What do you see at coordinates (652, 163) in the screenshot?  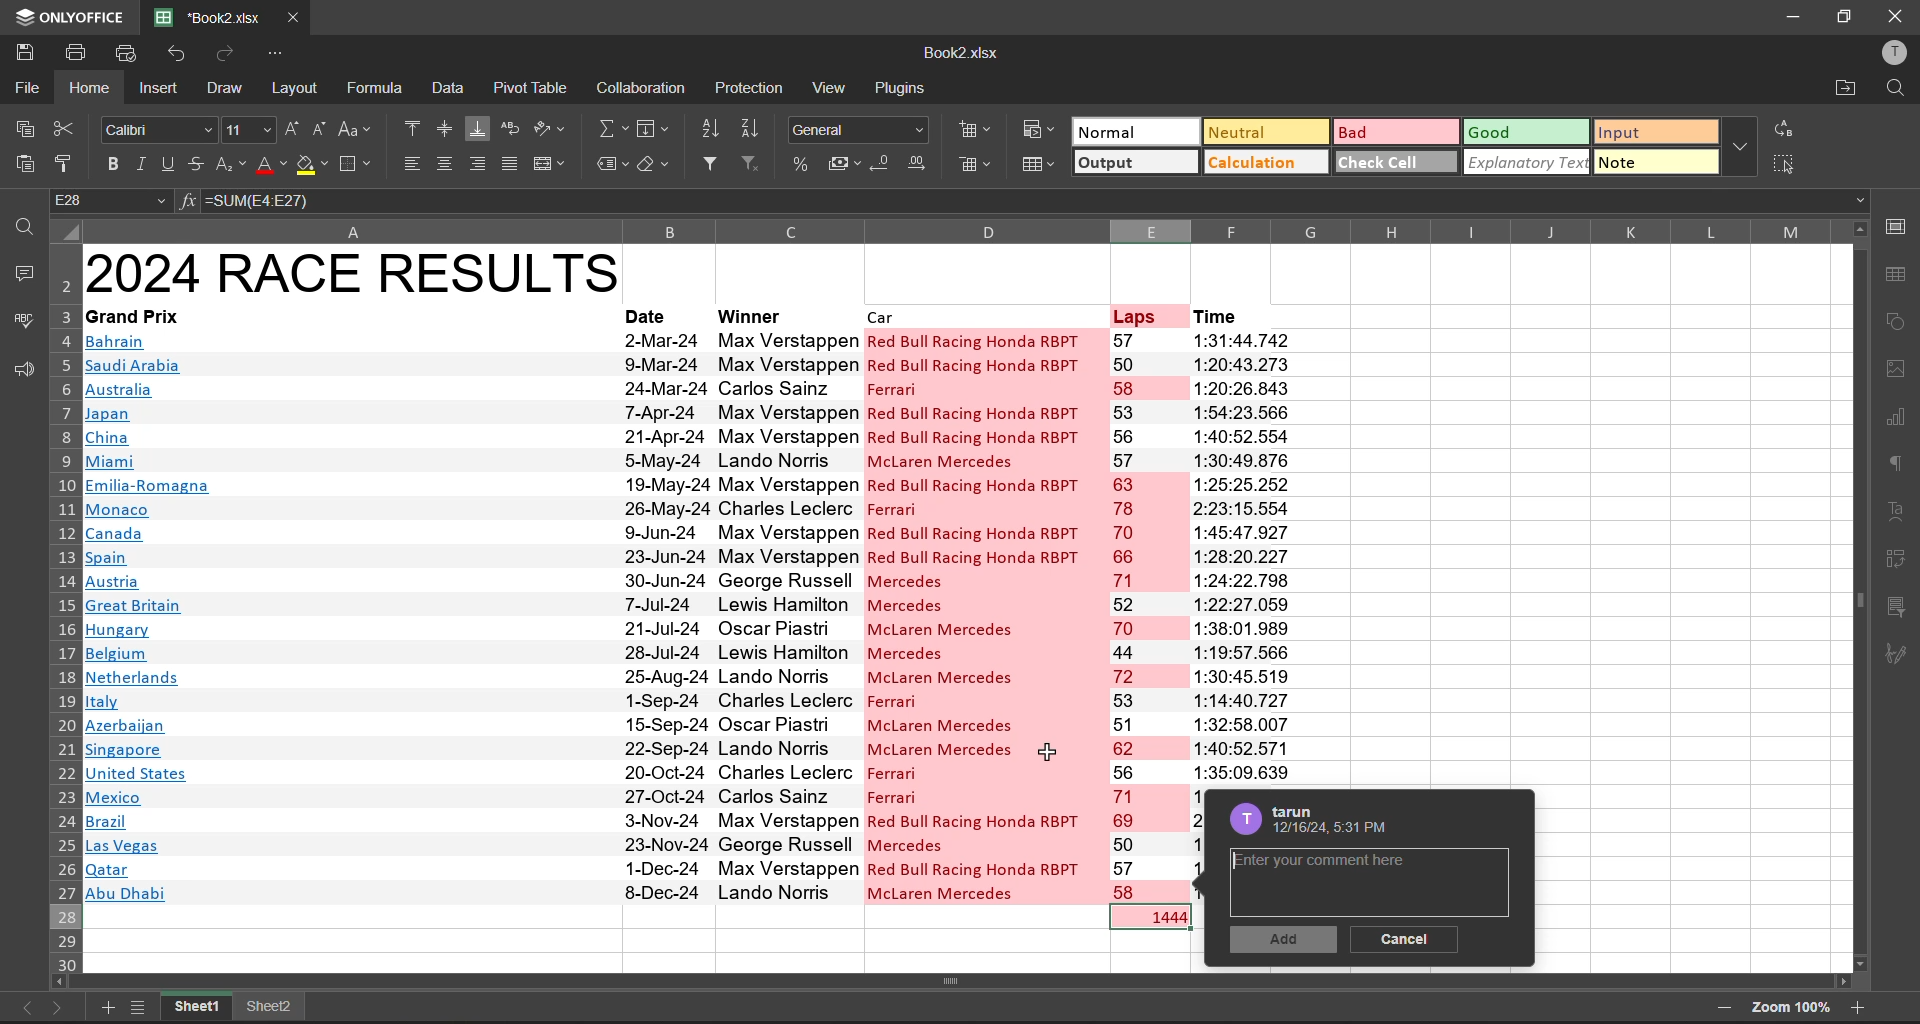 I see `clear` at bounding box center [652, 163].